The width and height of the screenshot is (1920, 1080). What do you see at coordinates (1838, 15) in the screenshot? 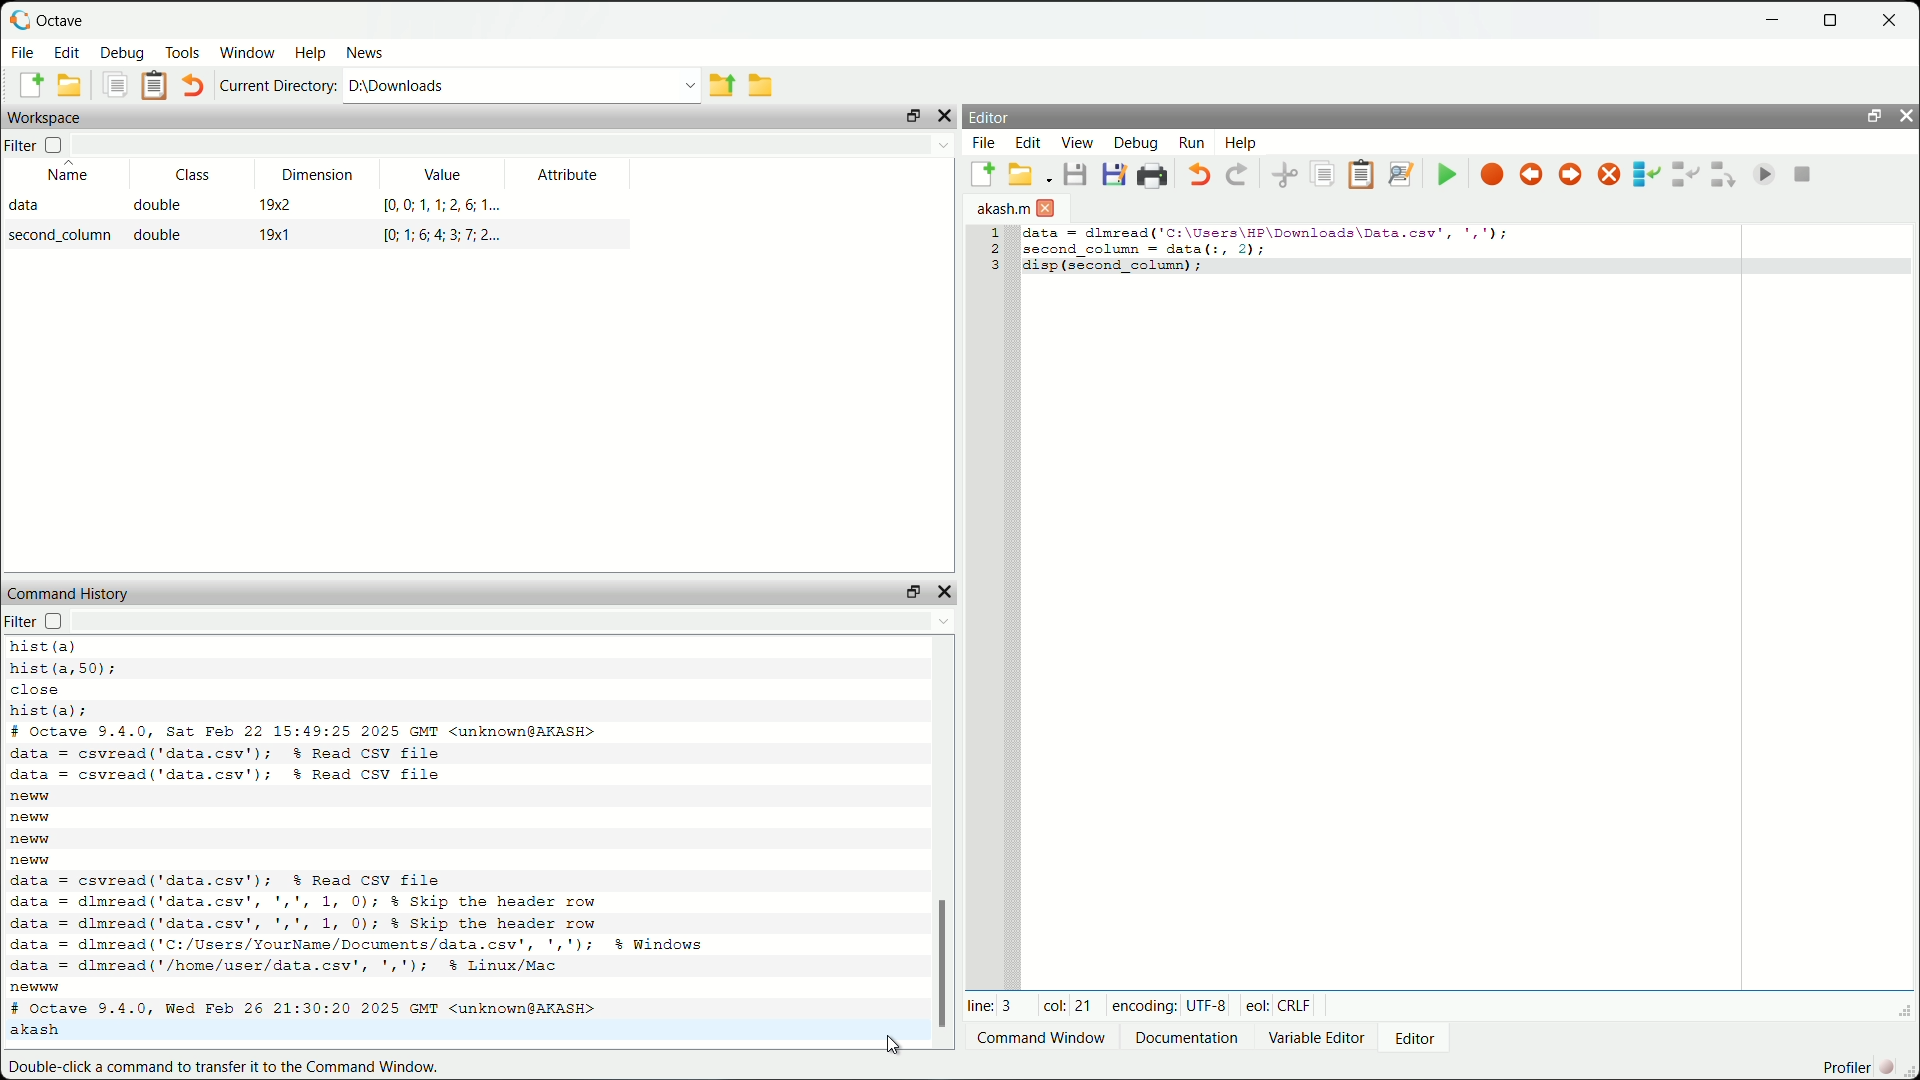
I see `maximize` at bounding box center [1838, 15].